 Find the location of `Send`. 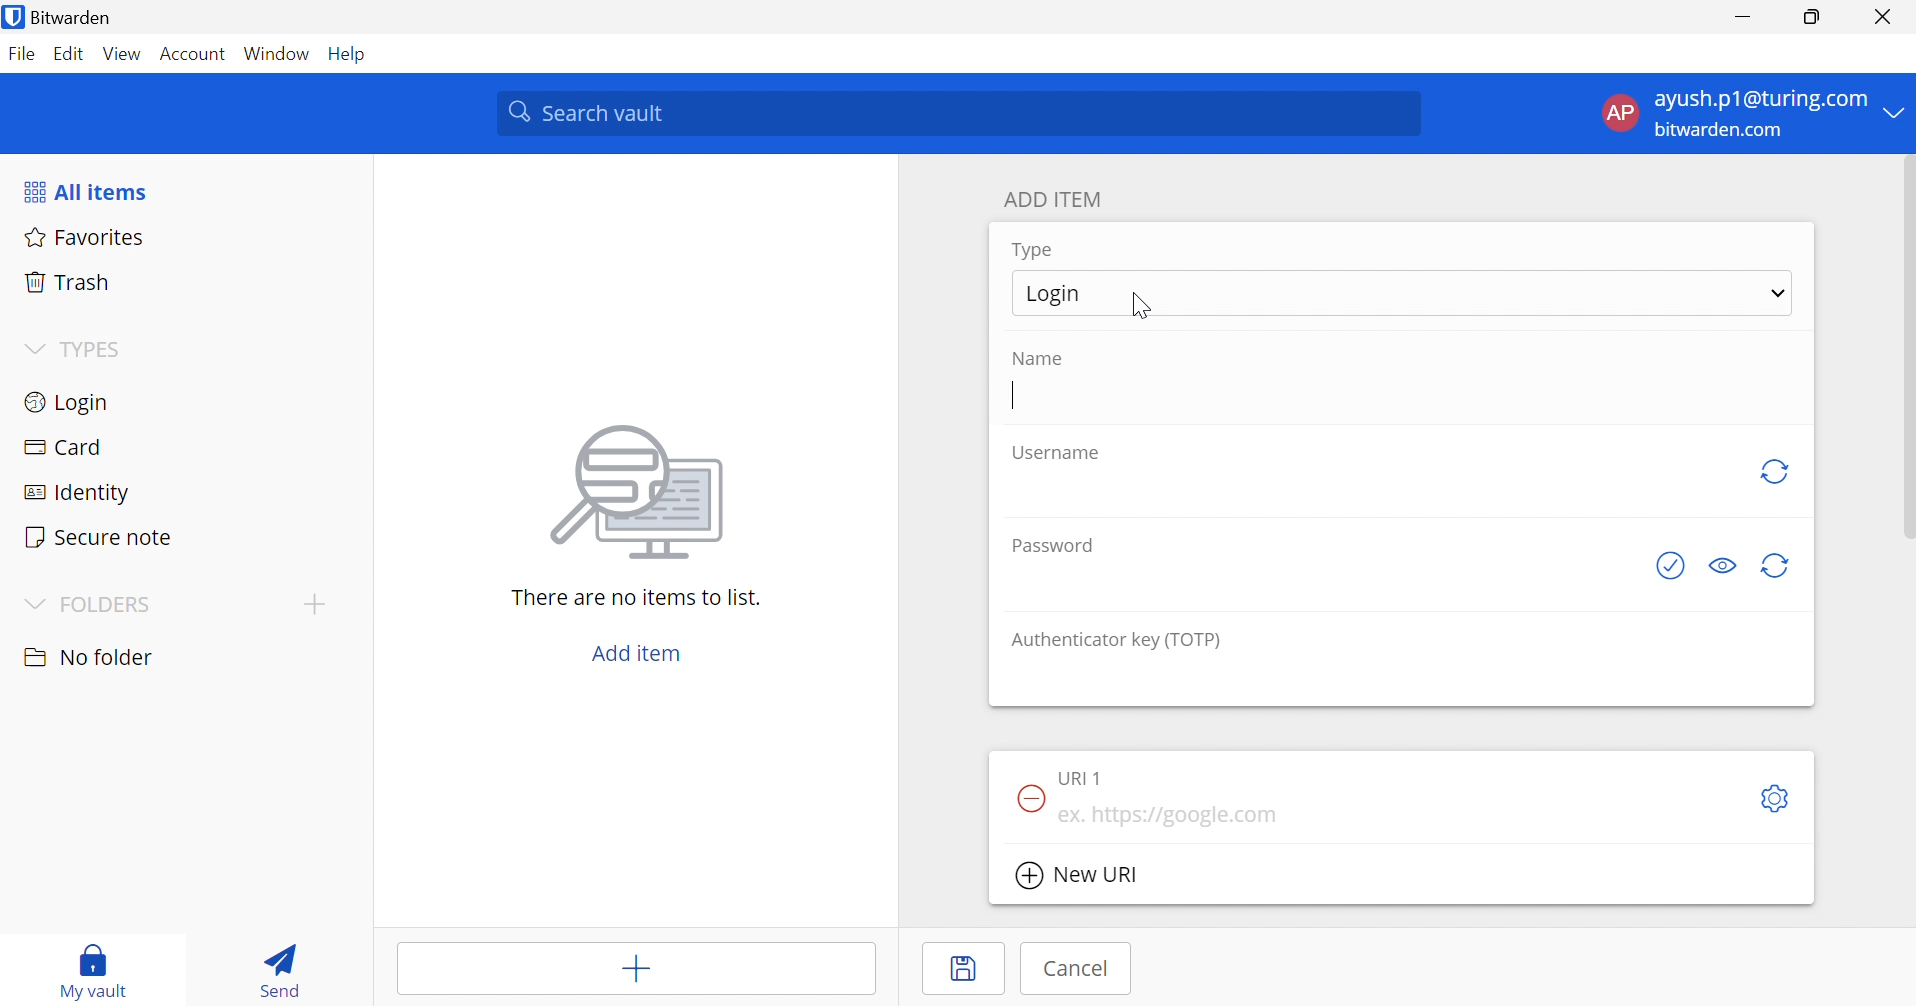

Send is located at coordinates (278, 974).